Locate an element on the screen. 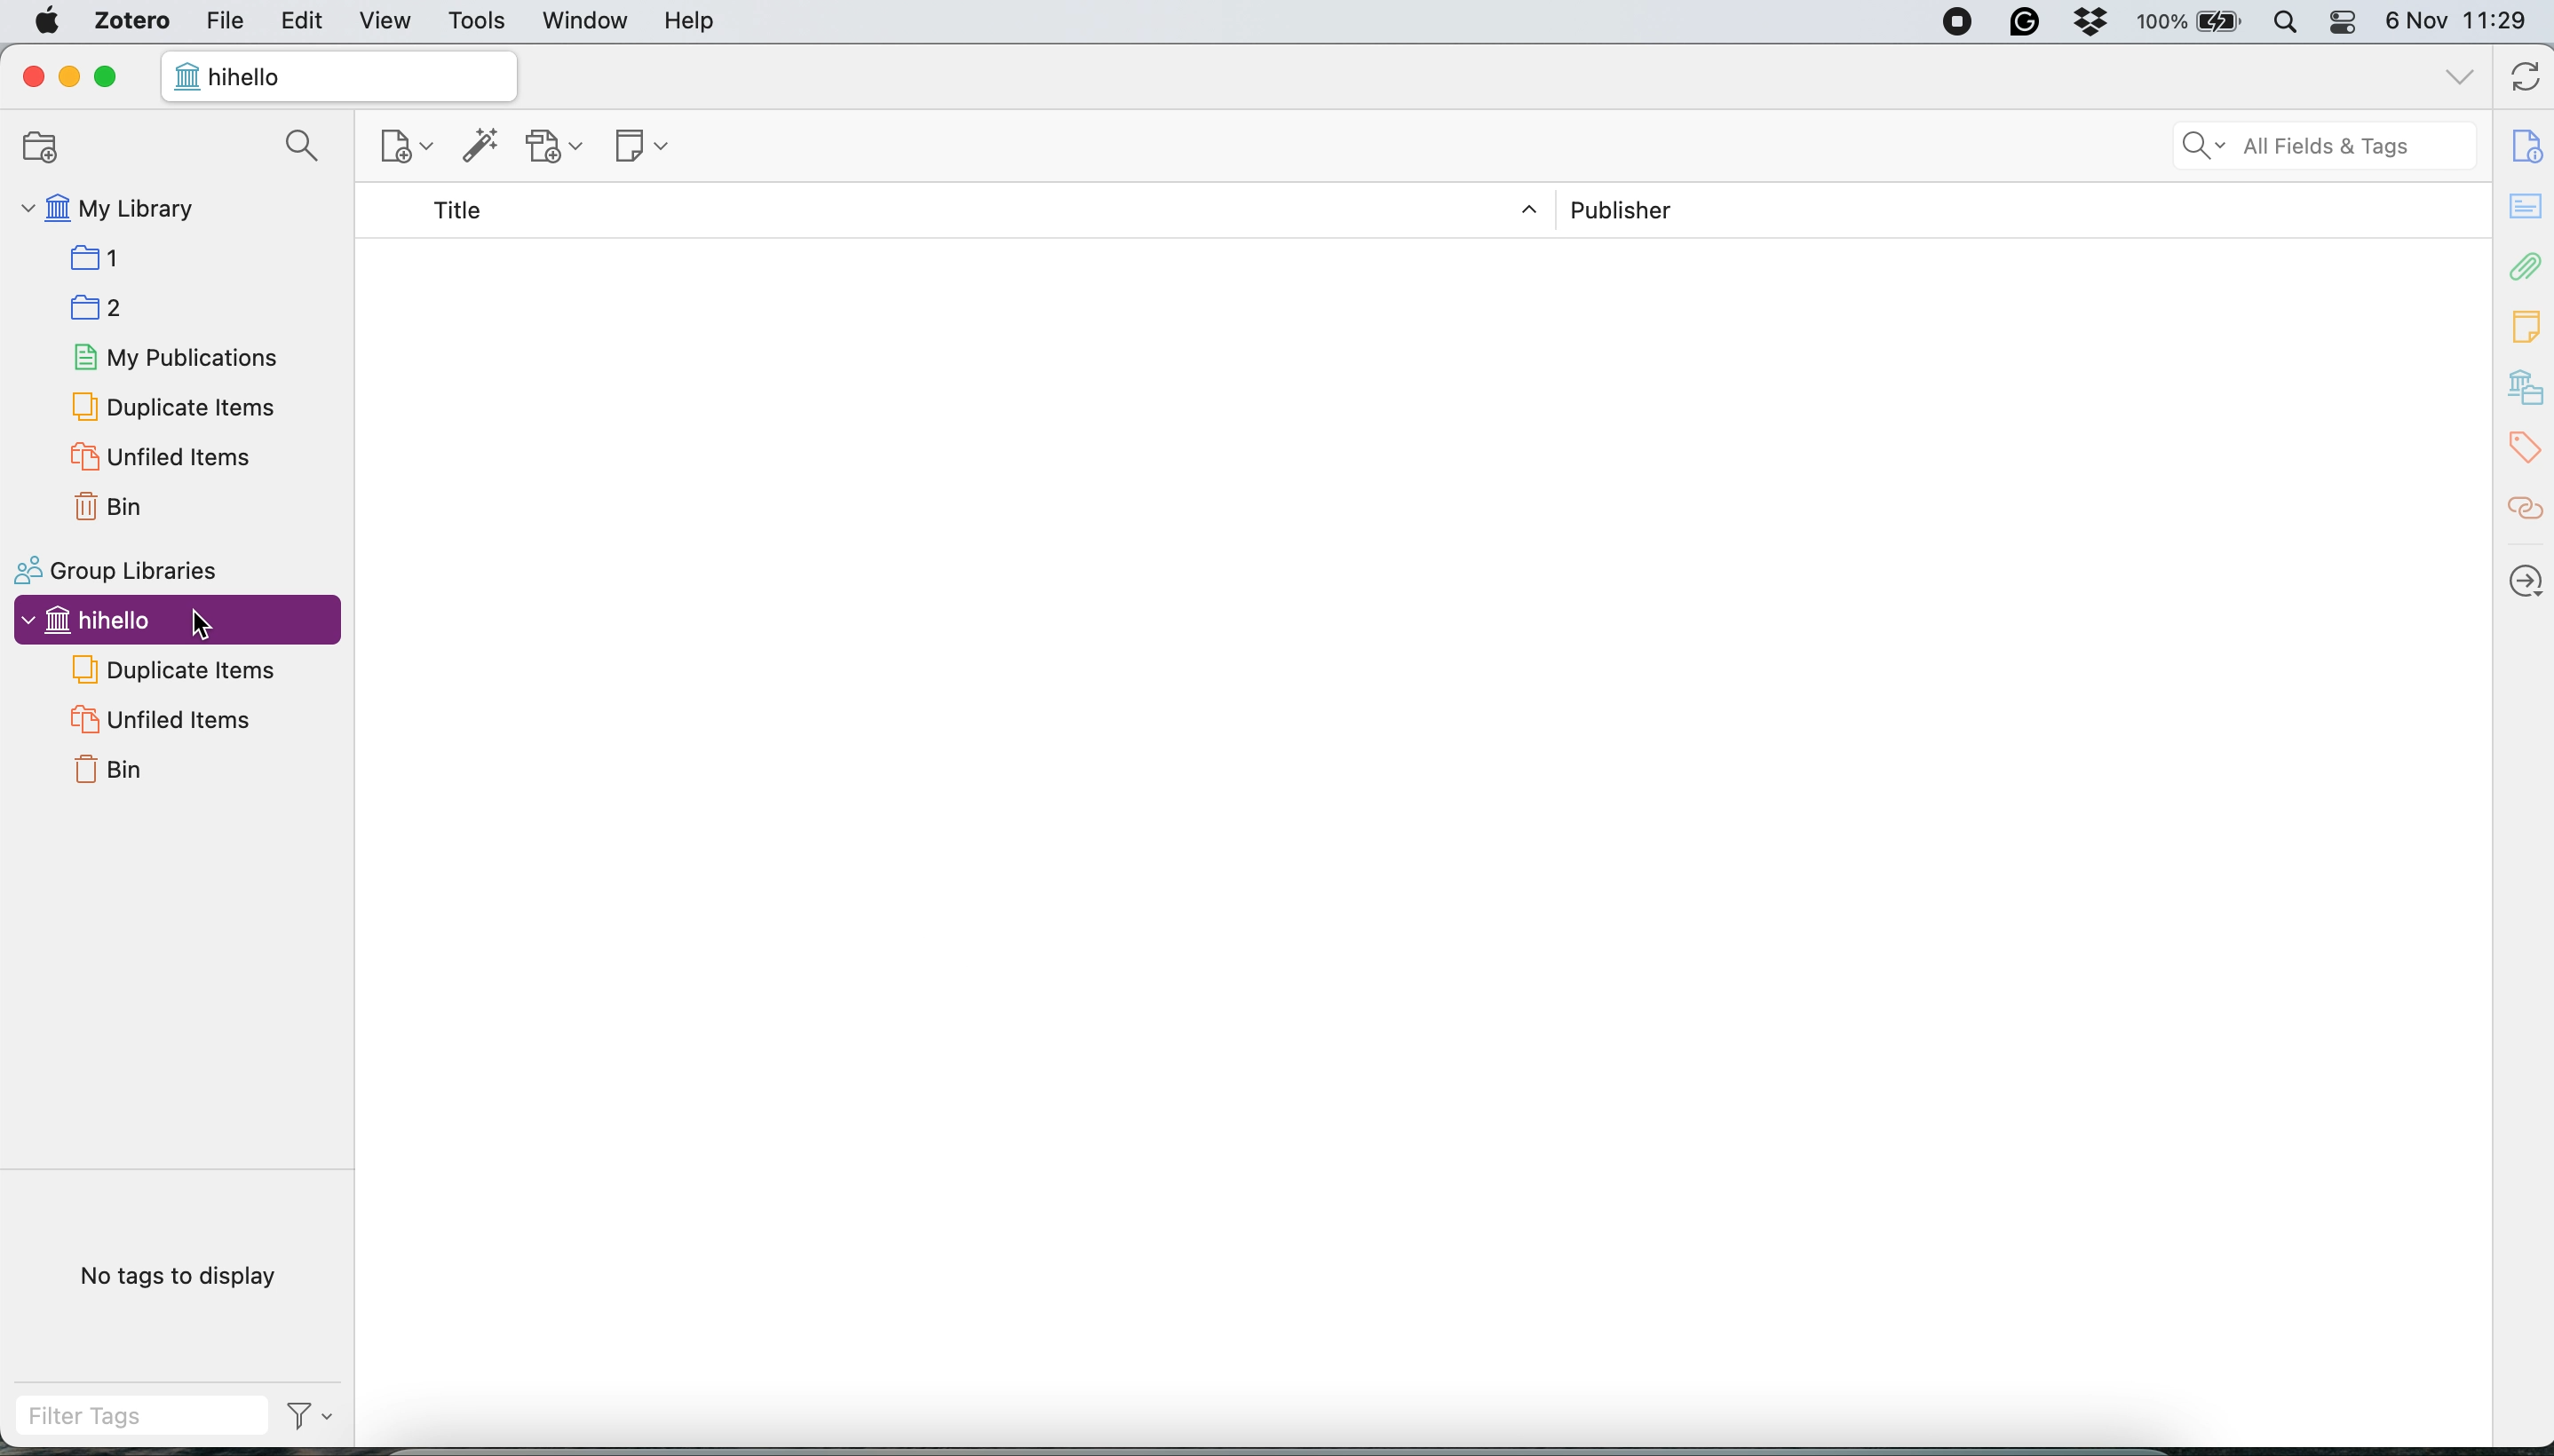 This screenshot has width=2554, height=1456. Battery is located at coordinates (2223, 24).